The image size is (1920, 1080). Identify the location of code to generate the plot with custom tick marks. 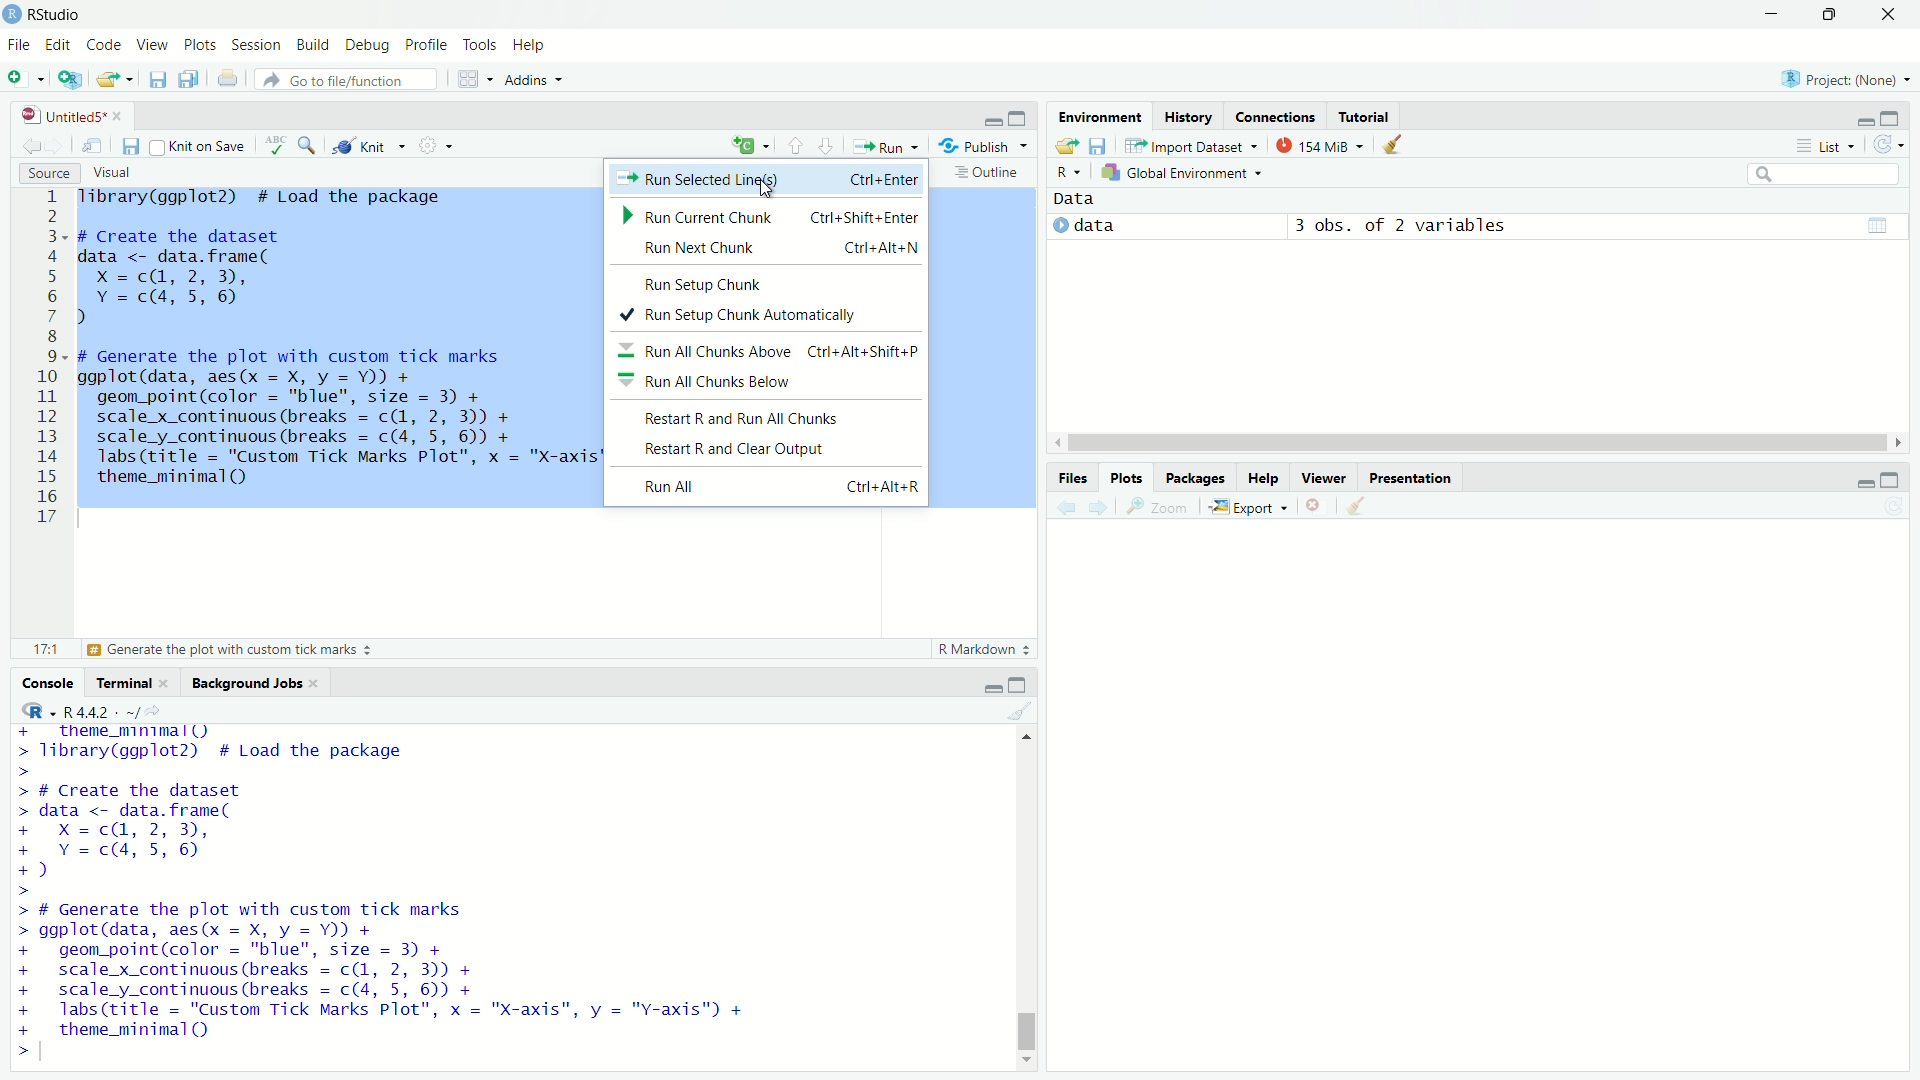
(338, 424).